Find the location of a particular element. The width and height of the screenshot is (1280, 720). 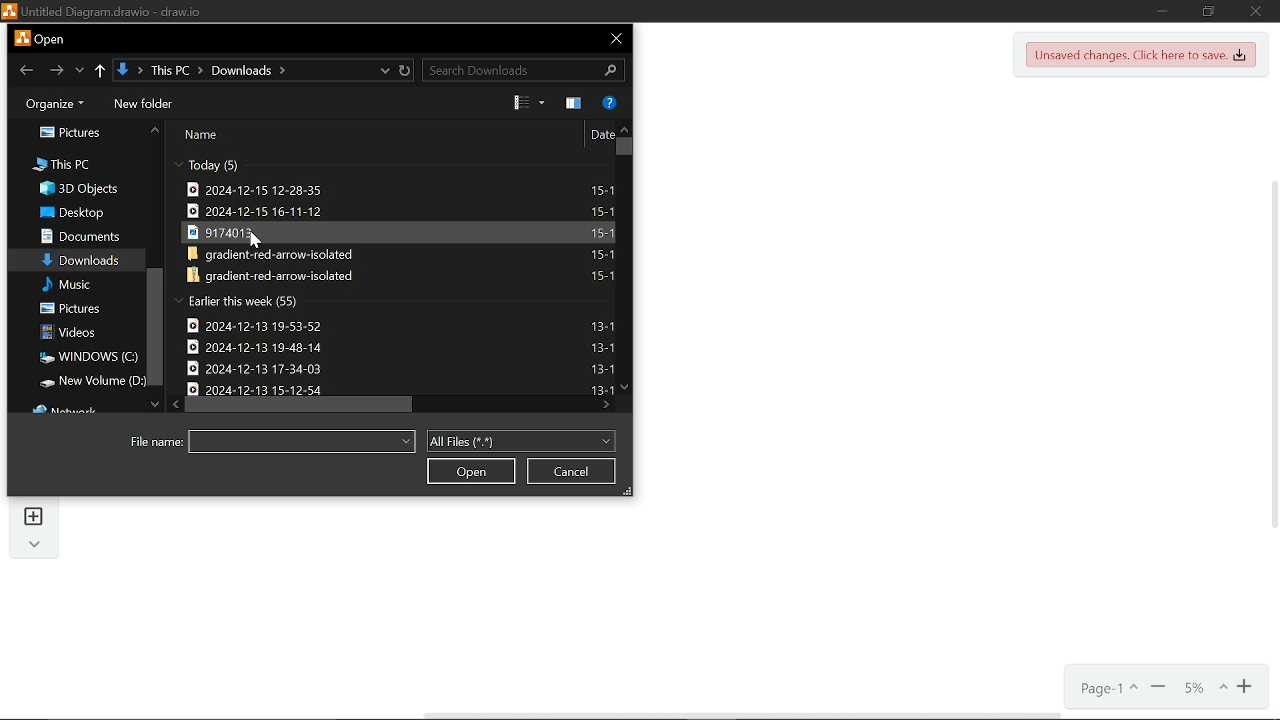

File name is located at coordinates (303, 442).